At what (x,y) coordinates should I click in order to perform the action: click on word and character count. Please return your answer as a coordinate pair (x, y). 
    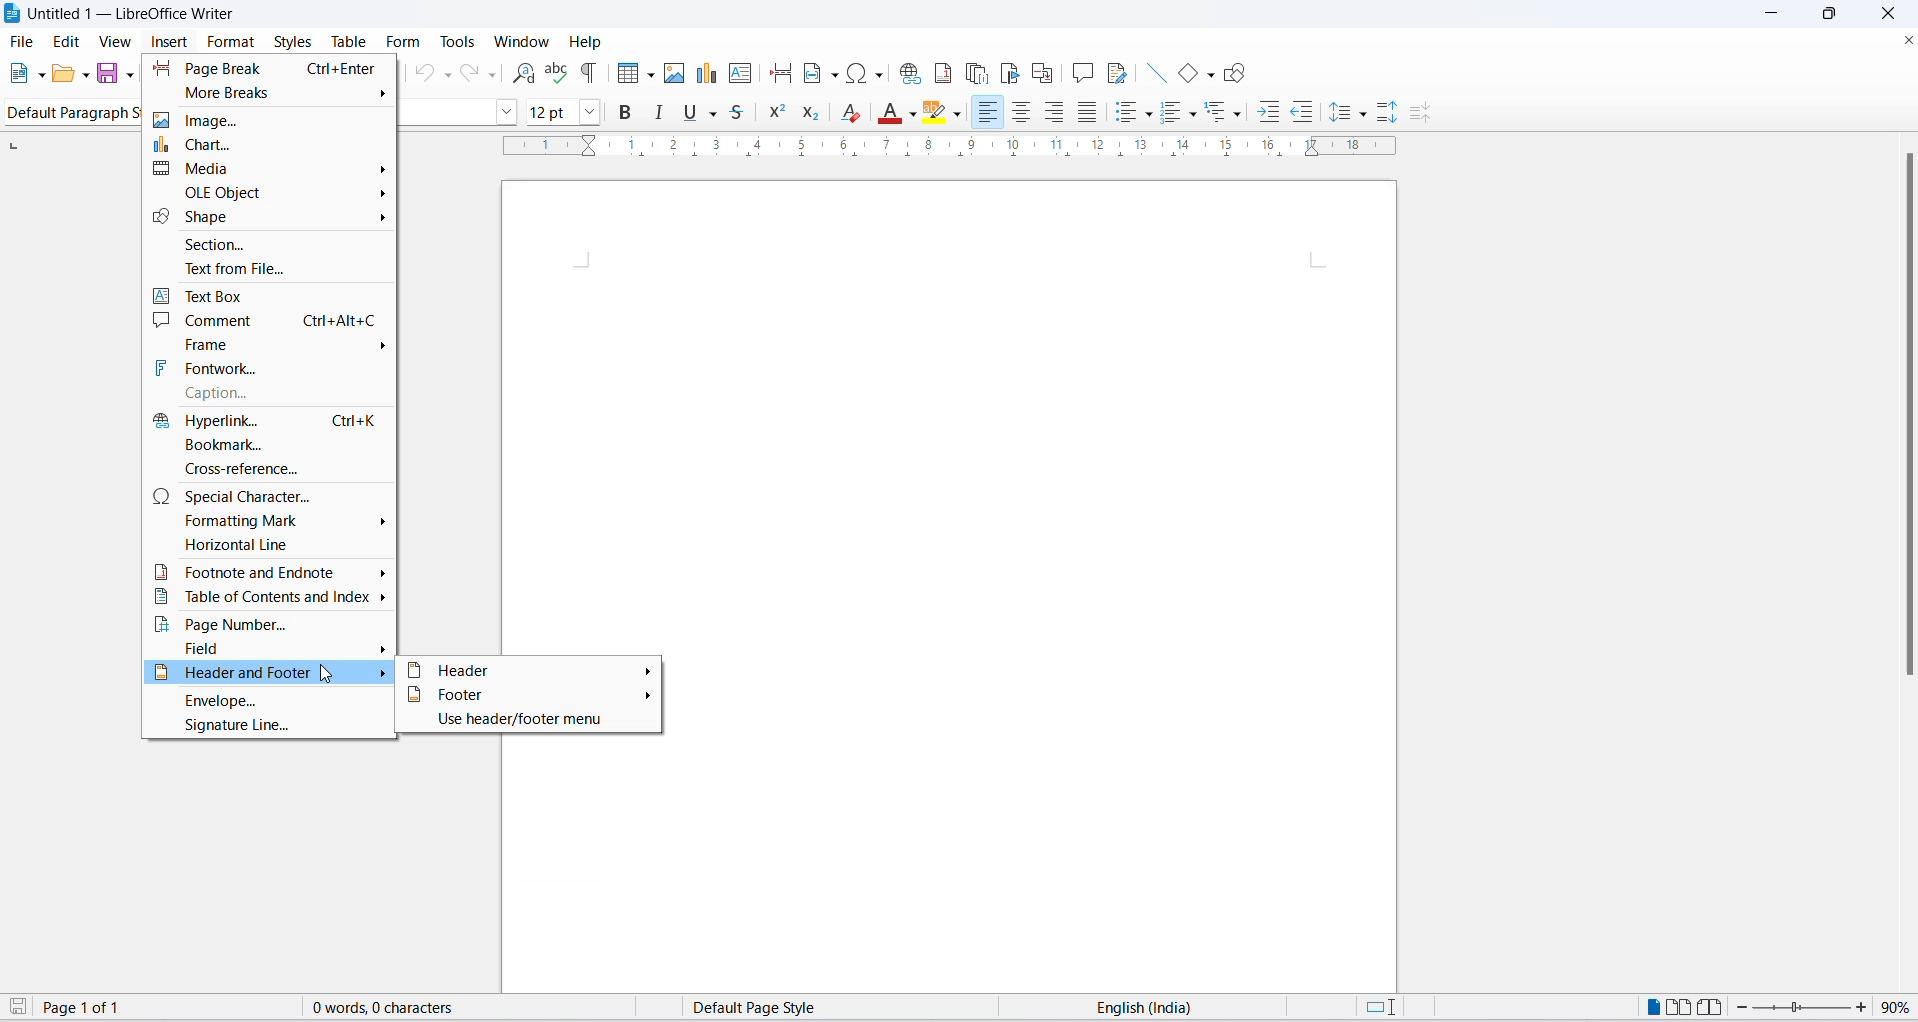
    Looking at the image, I should click on (393, 1007).